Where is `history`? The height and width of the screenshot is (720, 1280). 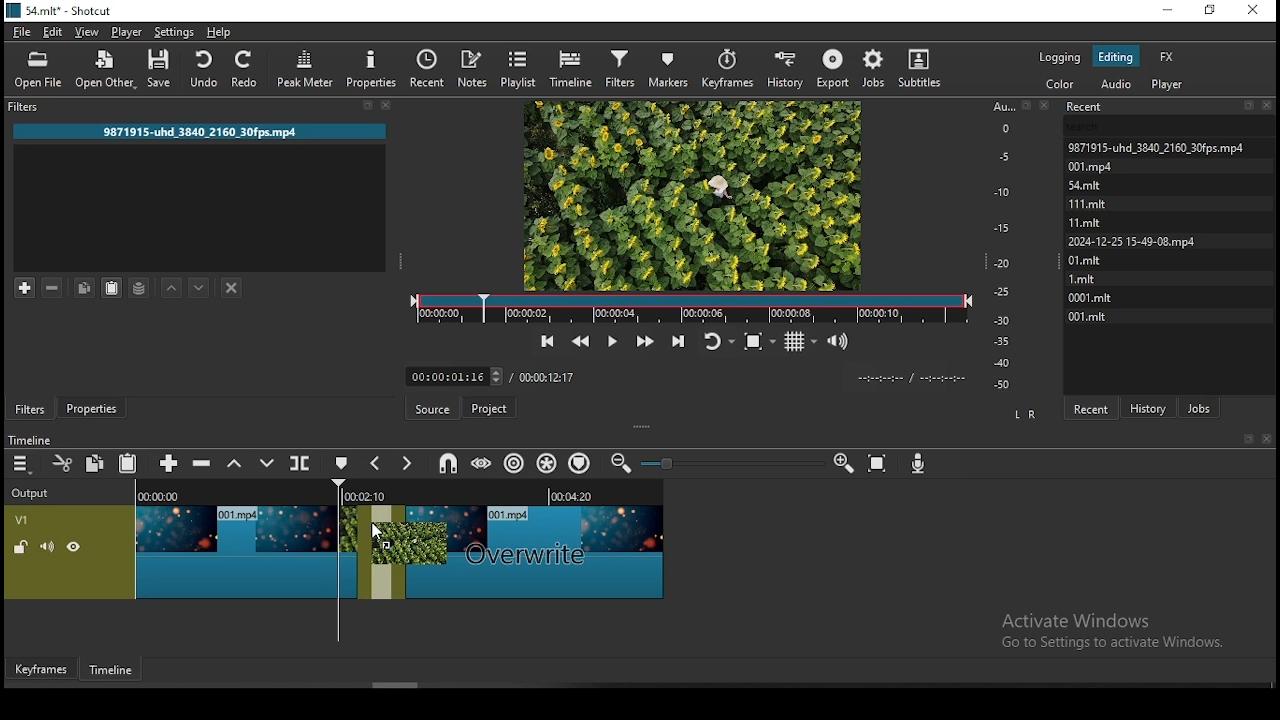
history is located at coordinates (1150, 407).